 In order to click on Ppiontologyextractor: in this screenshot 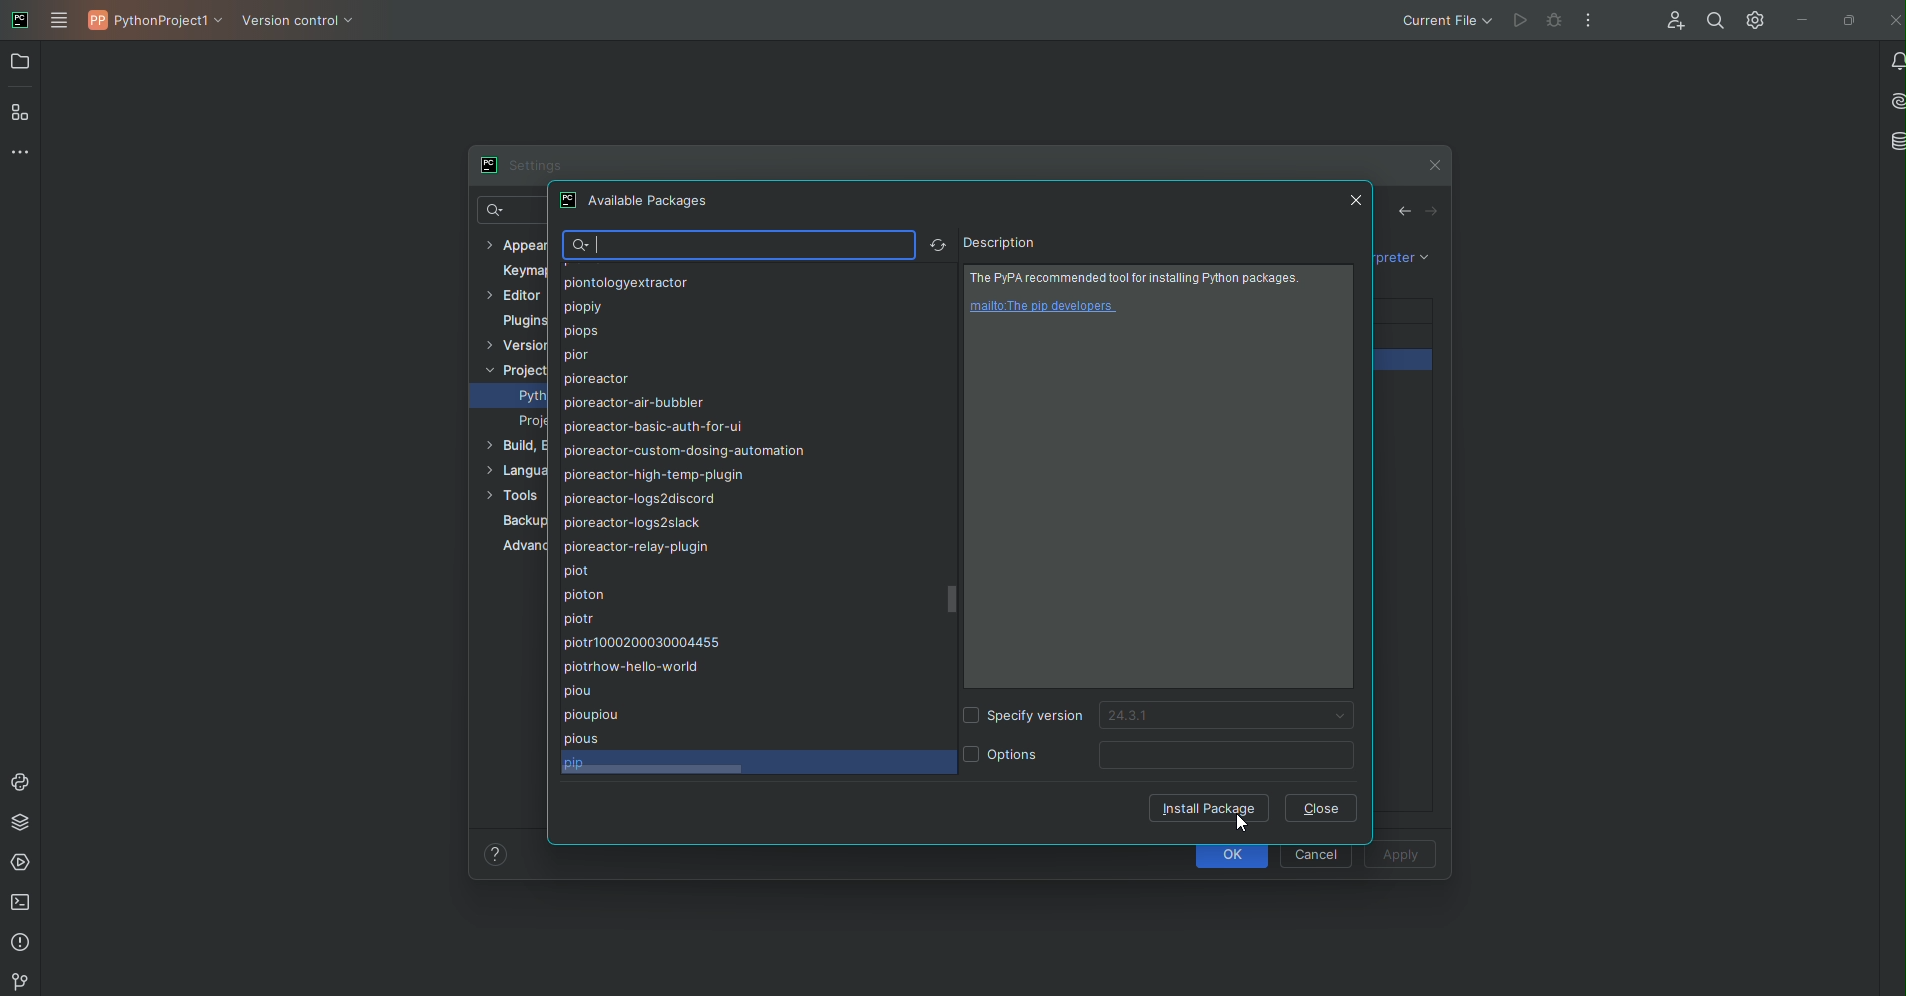, I will do `click(624, 284)`.